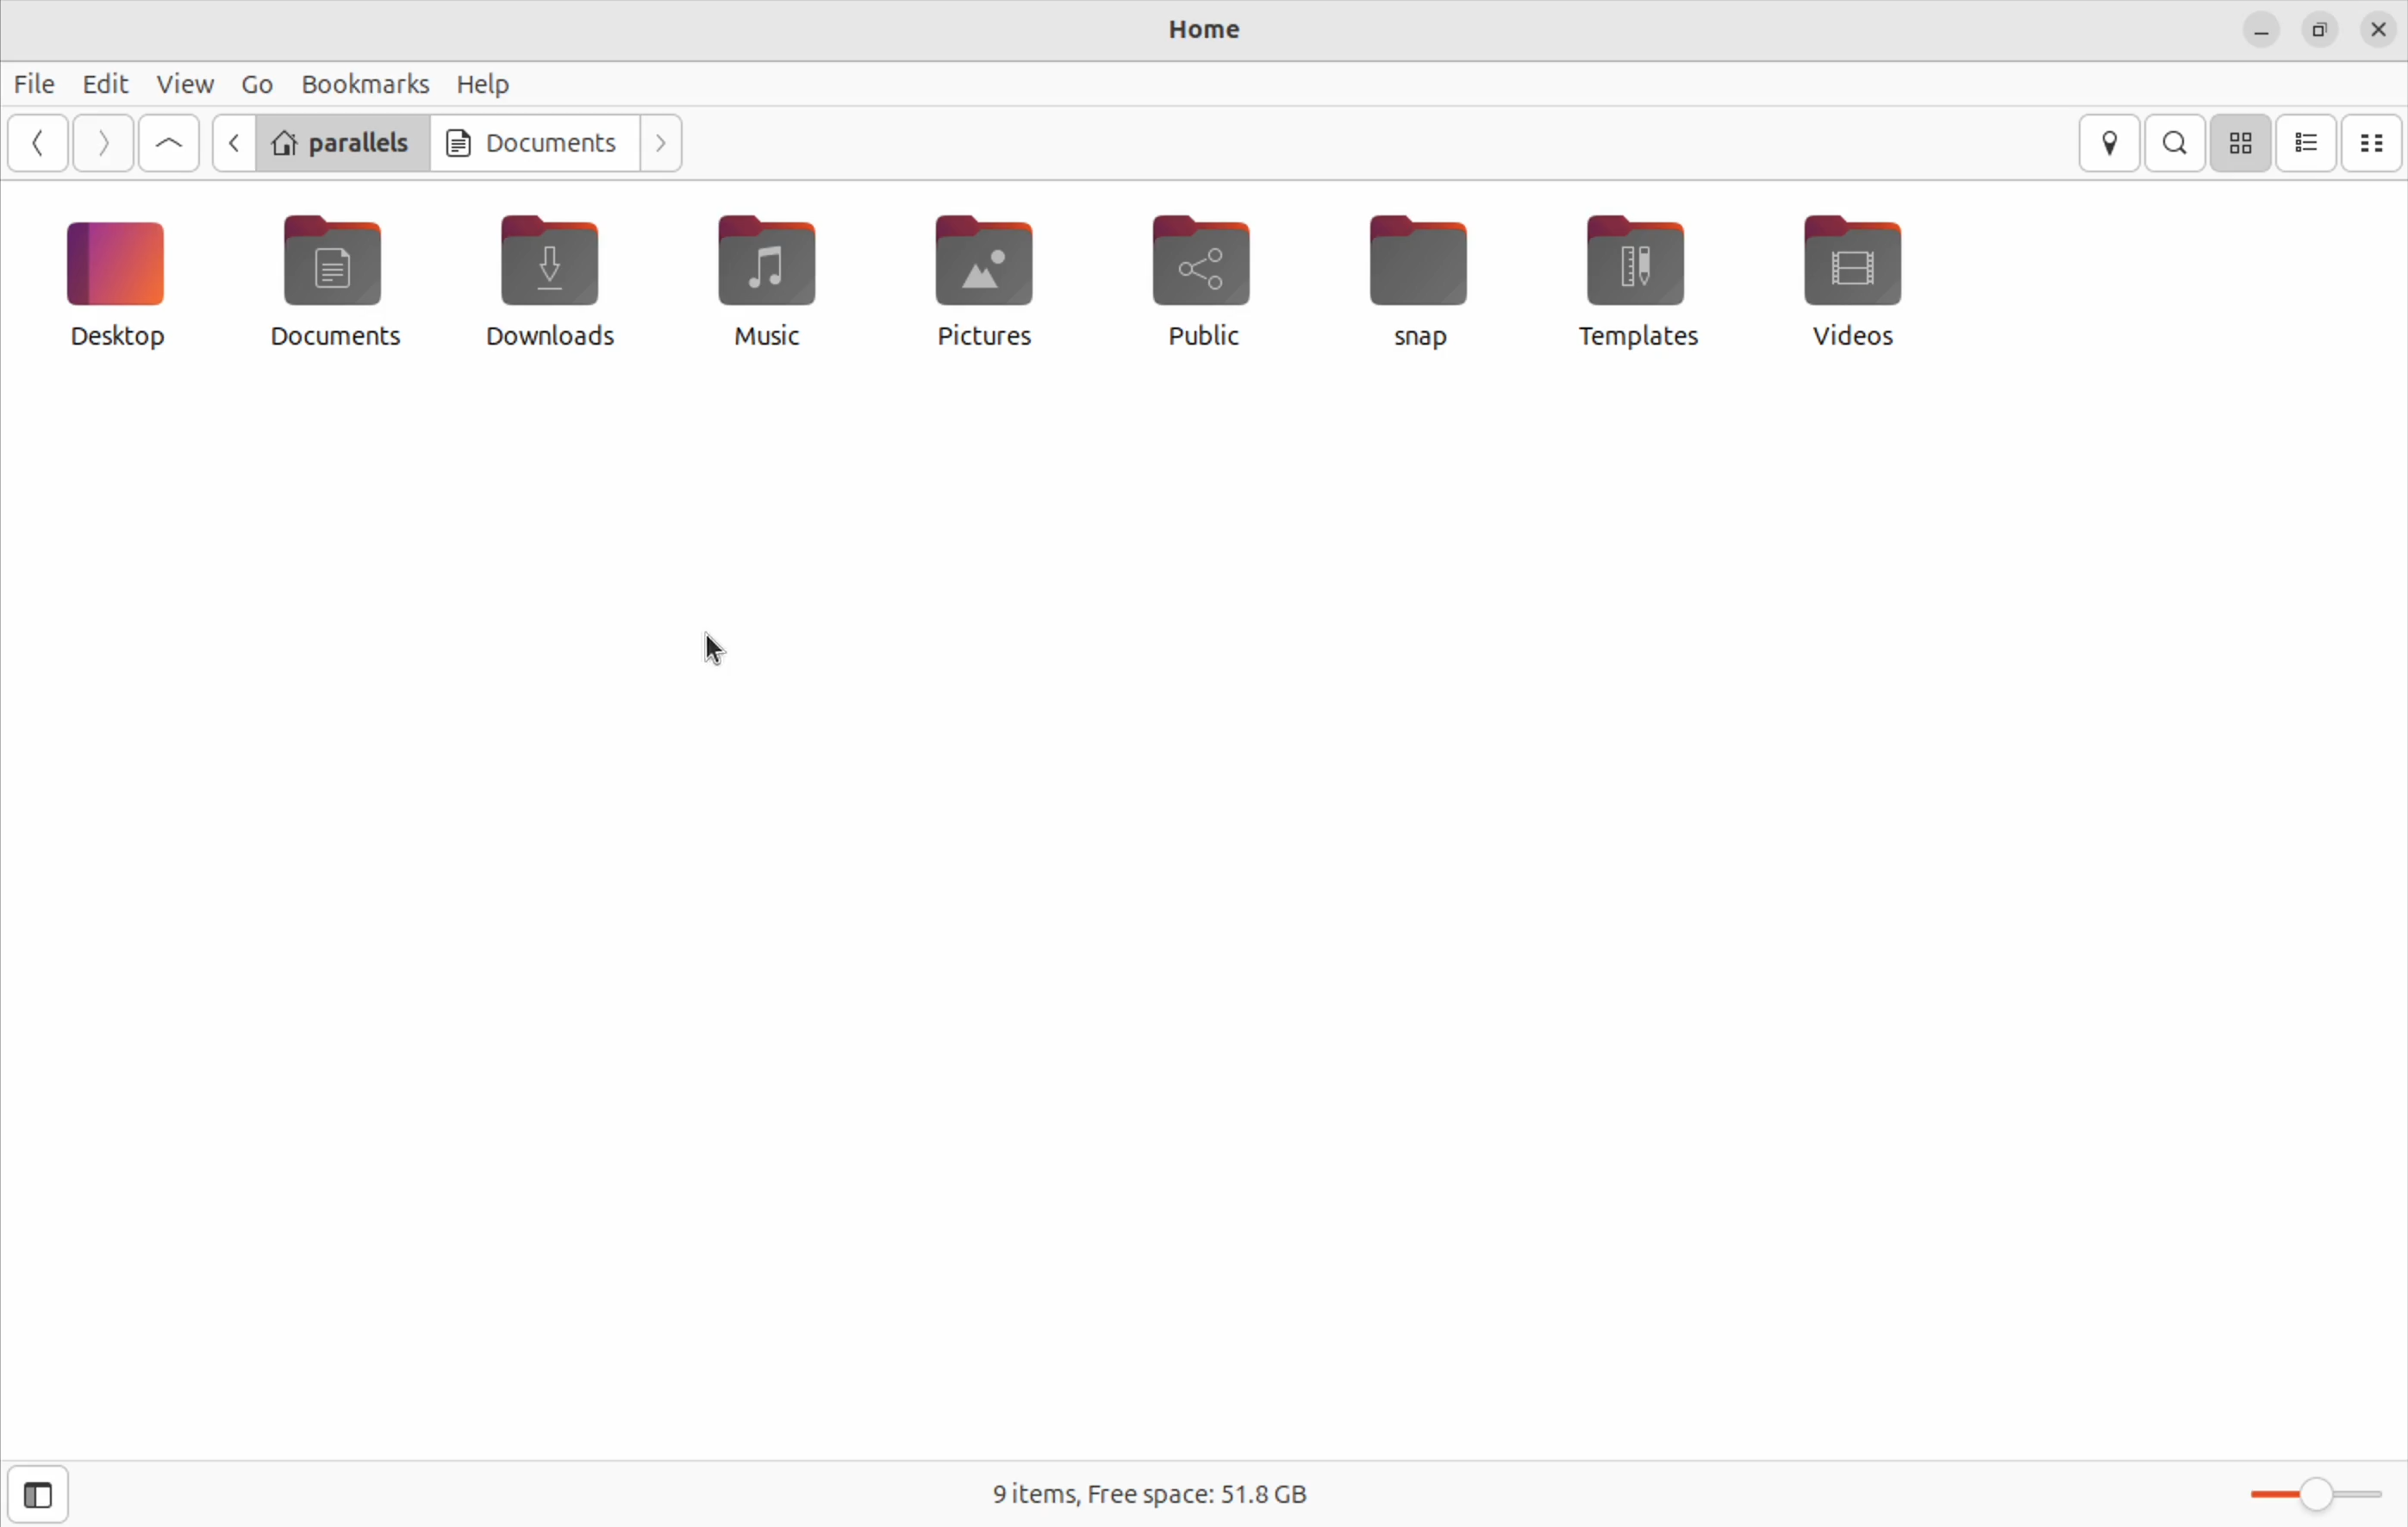 The height and width of the screenshot is (1527, 2408). Describe the element at coordinates (773, 287) in the screenshot. I see `Public` at that location.